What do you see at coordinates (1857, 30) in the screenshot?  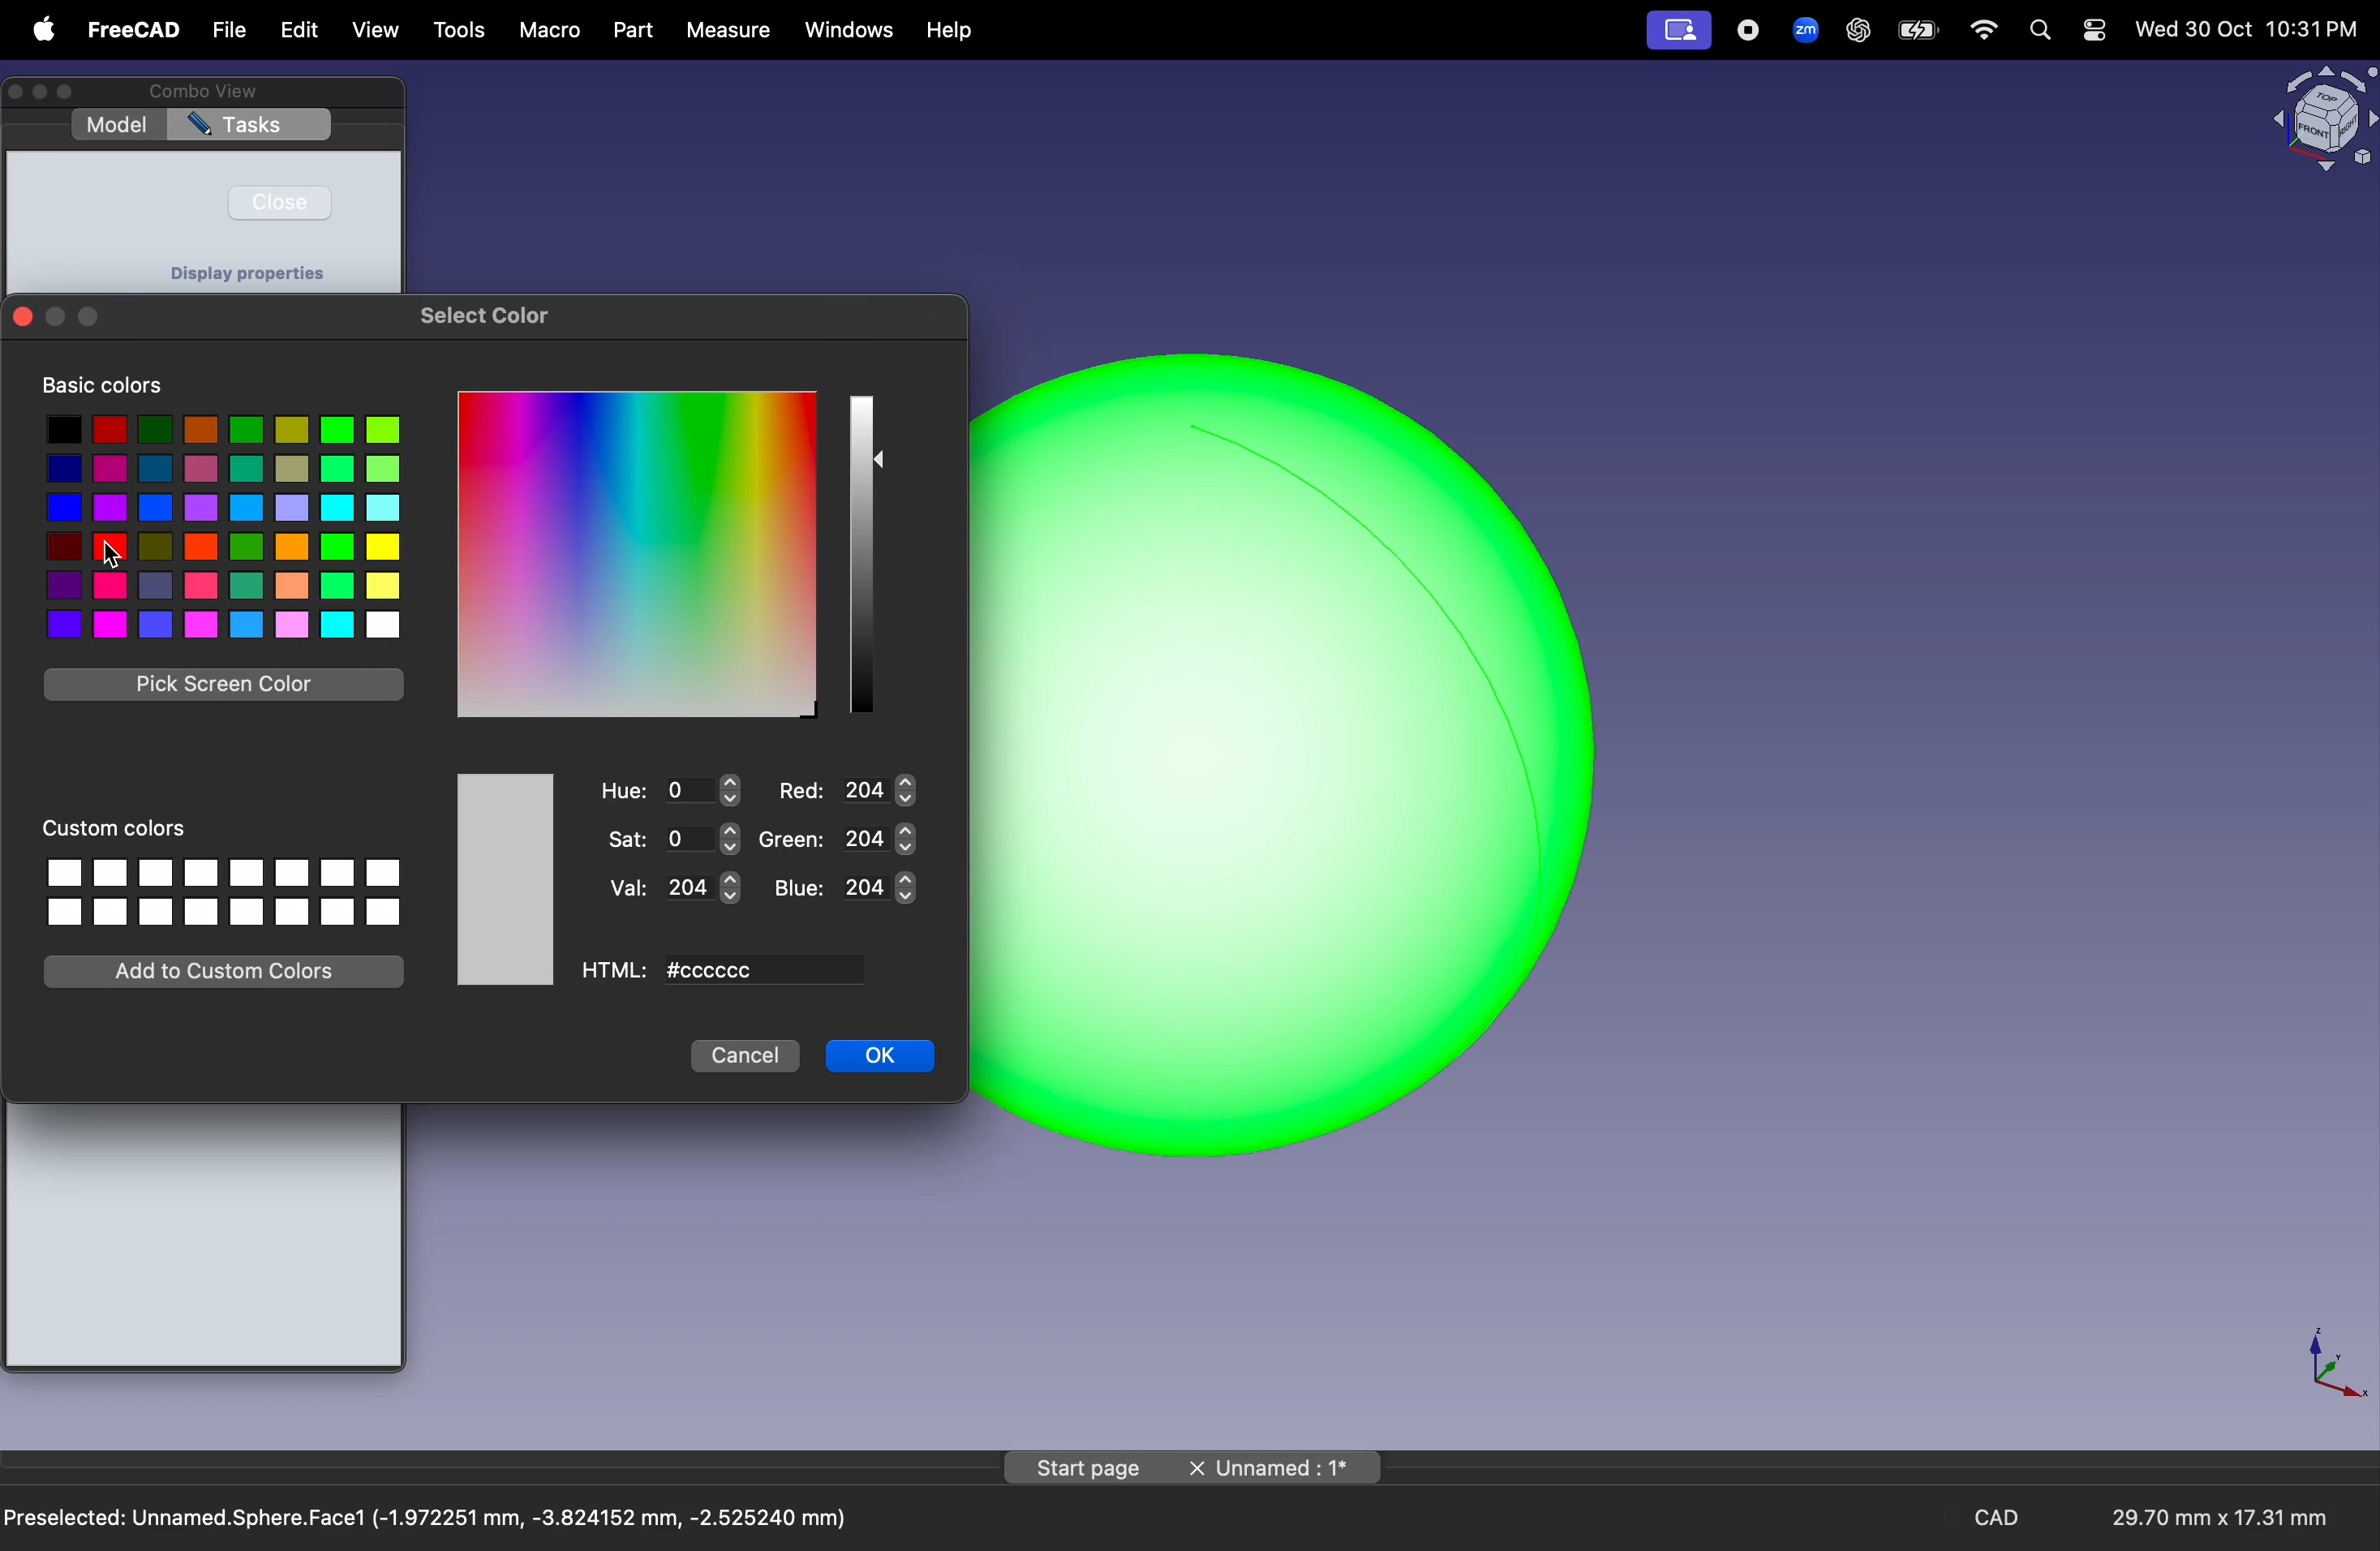 I see `chatgpt` at bounding box center [1857, 30].